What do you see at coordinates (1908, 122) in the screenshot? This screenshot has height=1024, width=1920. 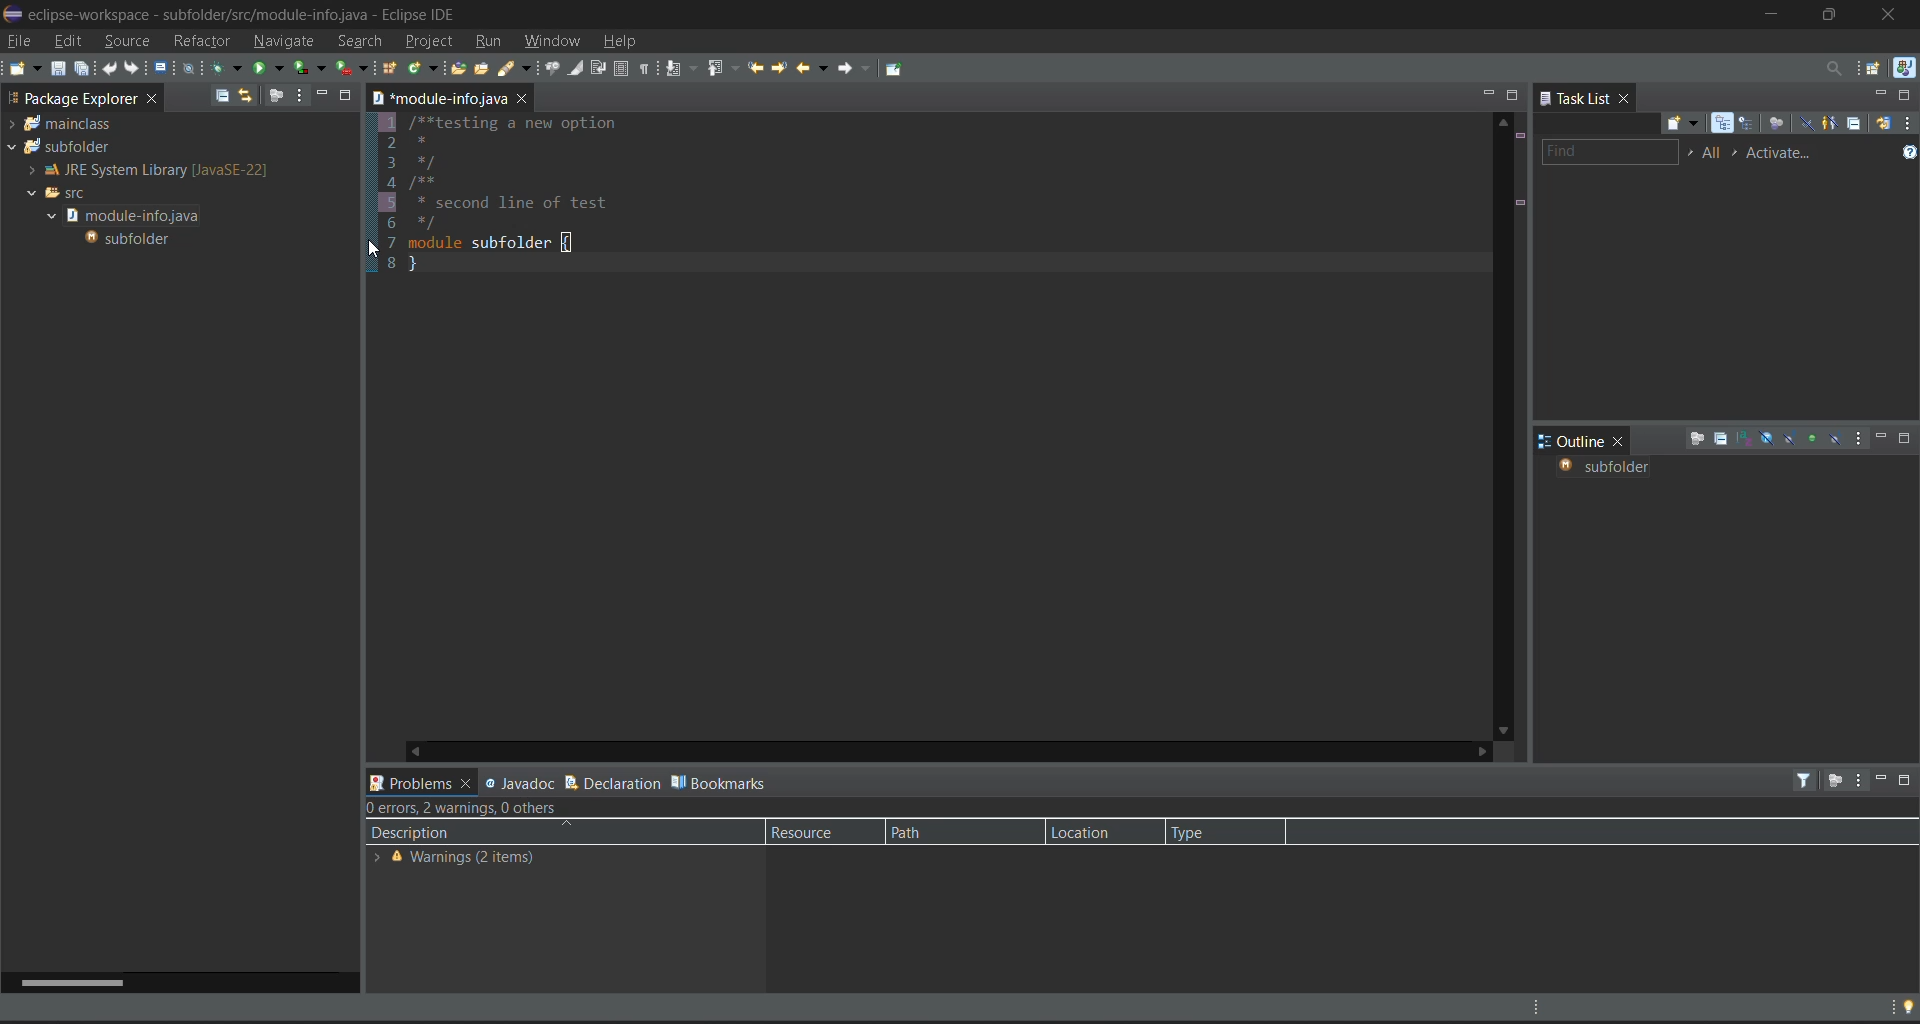 I see `view menu` at bounding box center [1908, 122].